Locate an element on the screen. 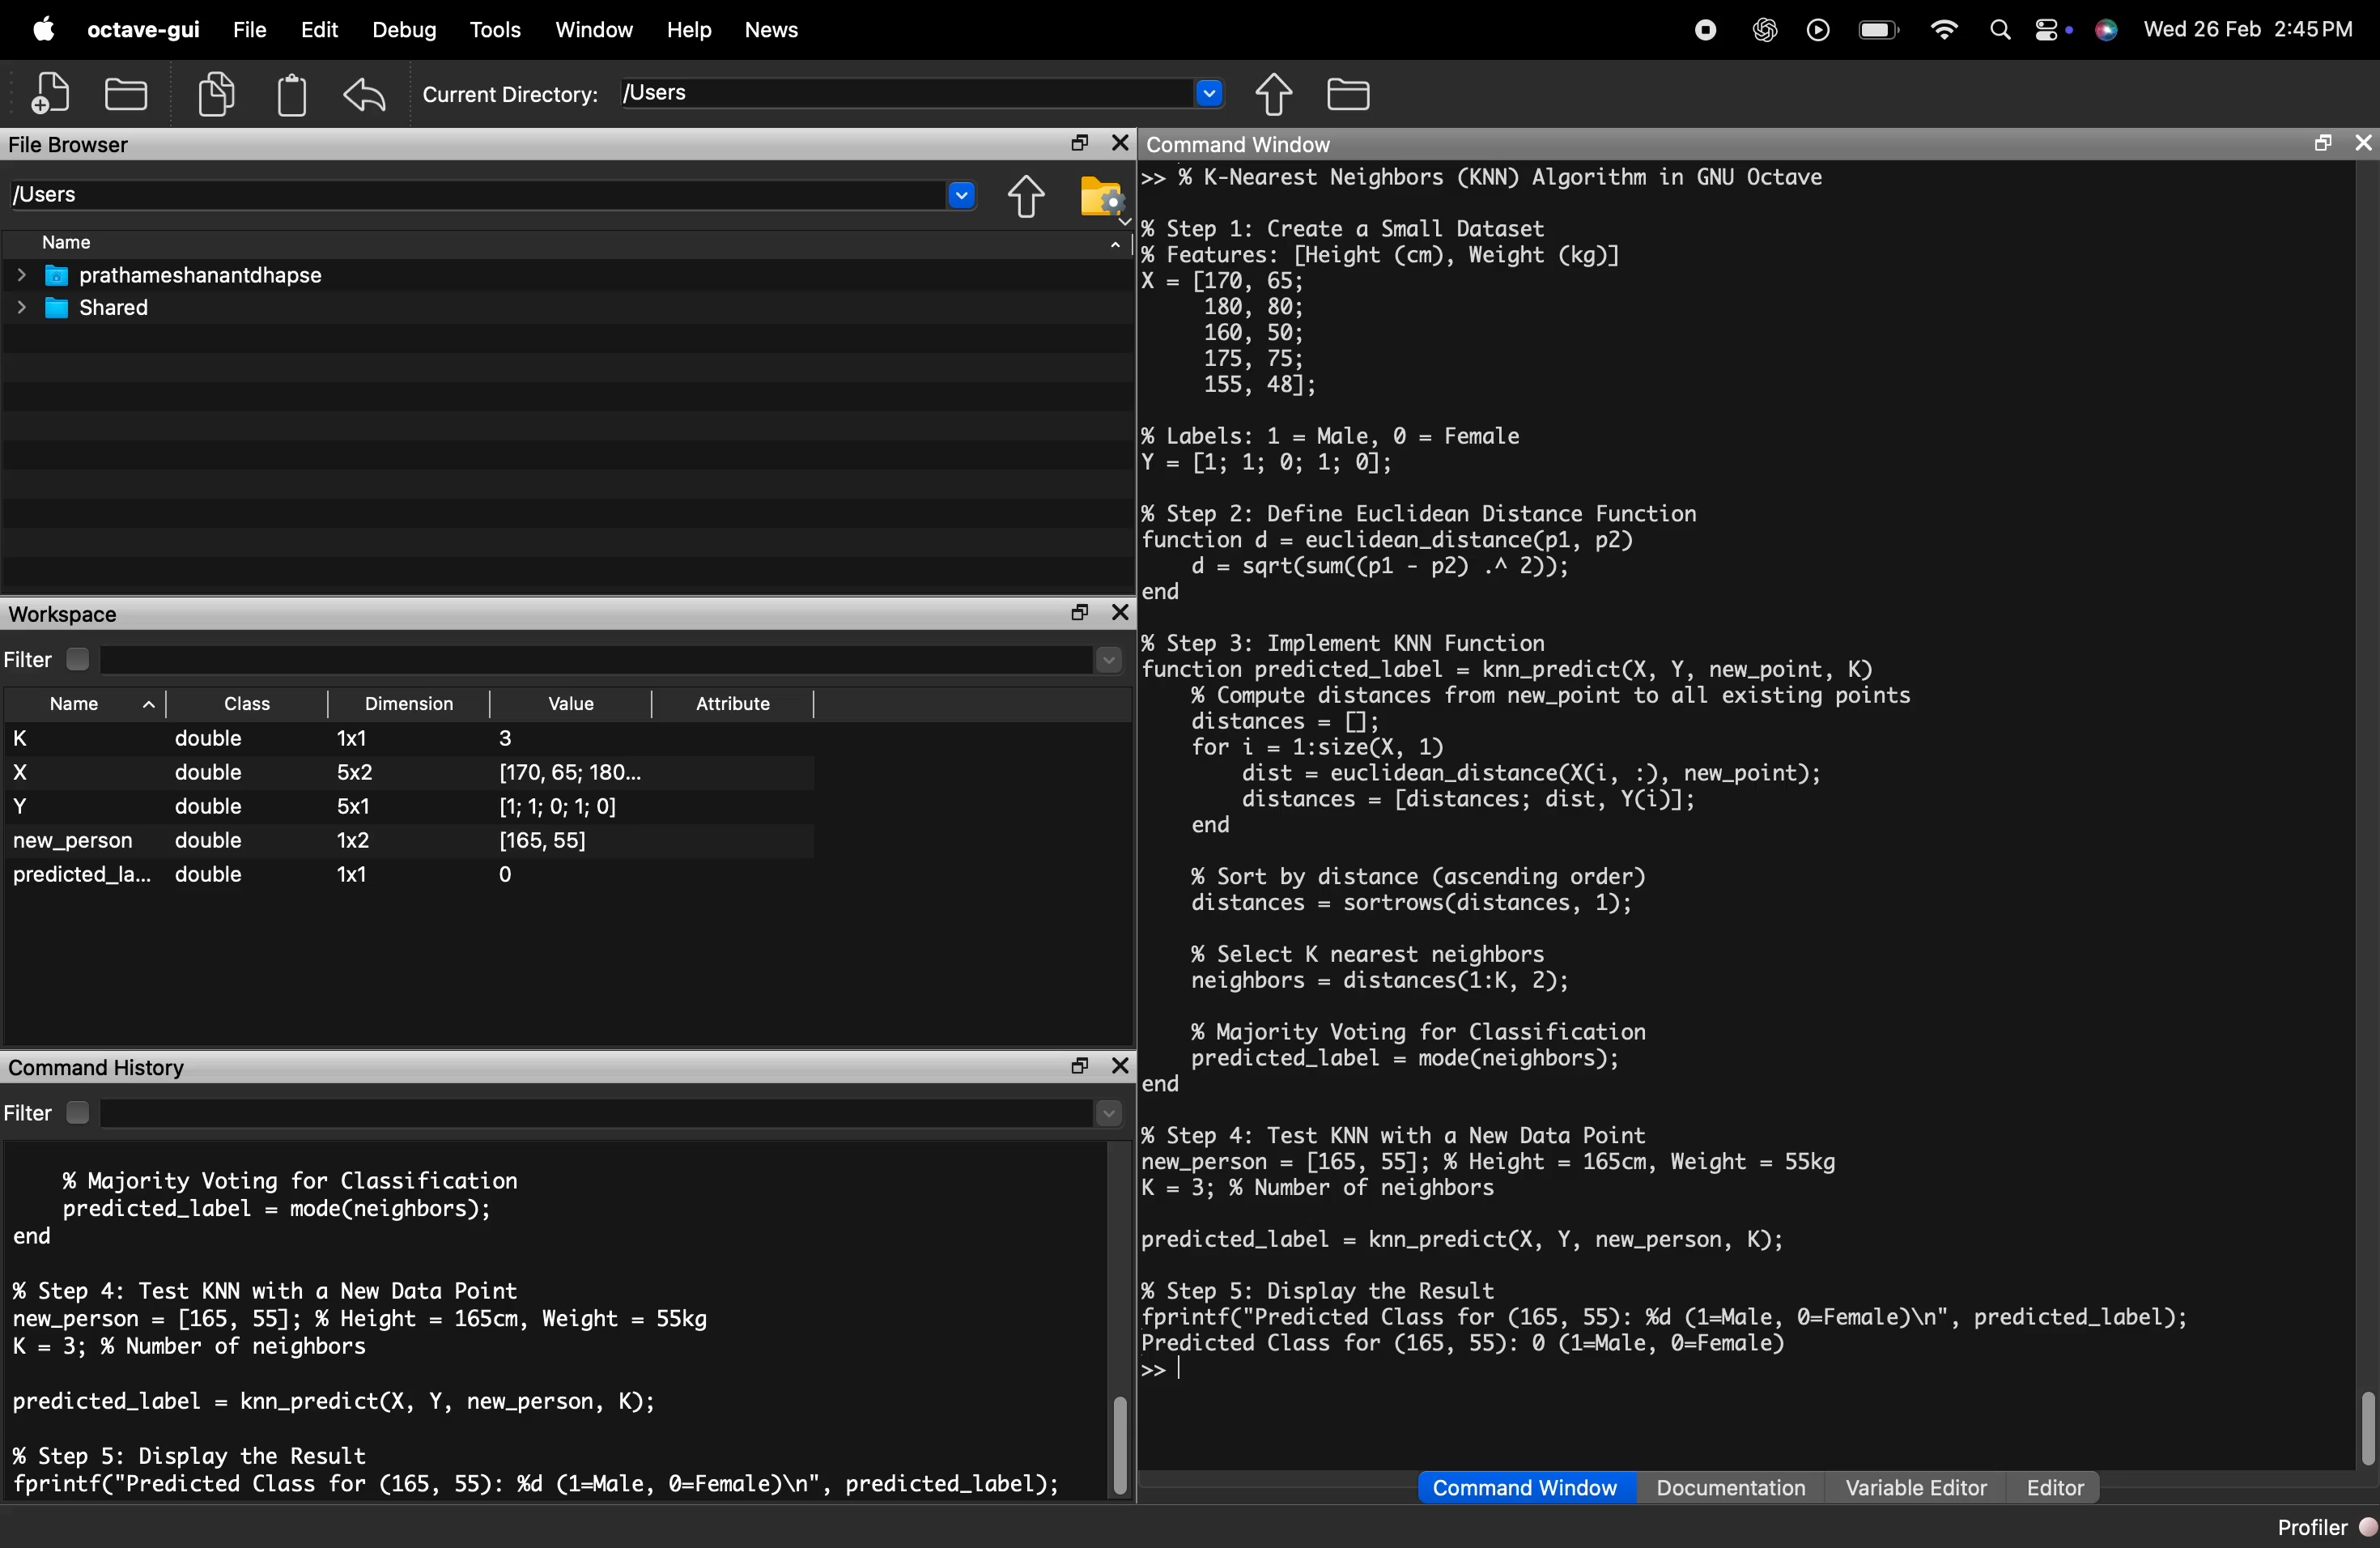 This screenshot has height=1548, width=2380. Users is located at coordinates (66, 190).